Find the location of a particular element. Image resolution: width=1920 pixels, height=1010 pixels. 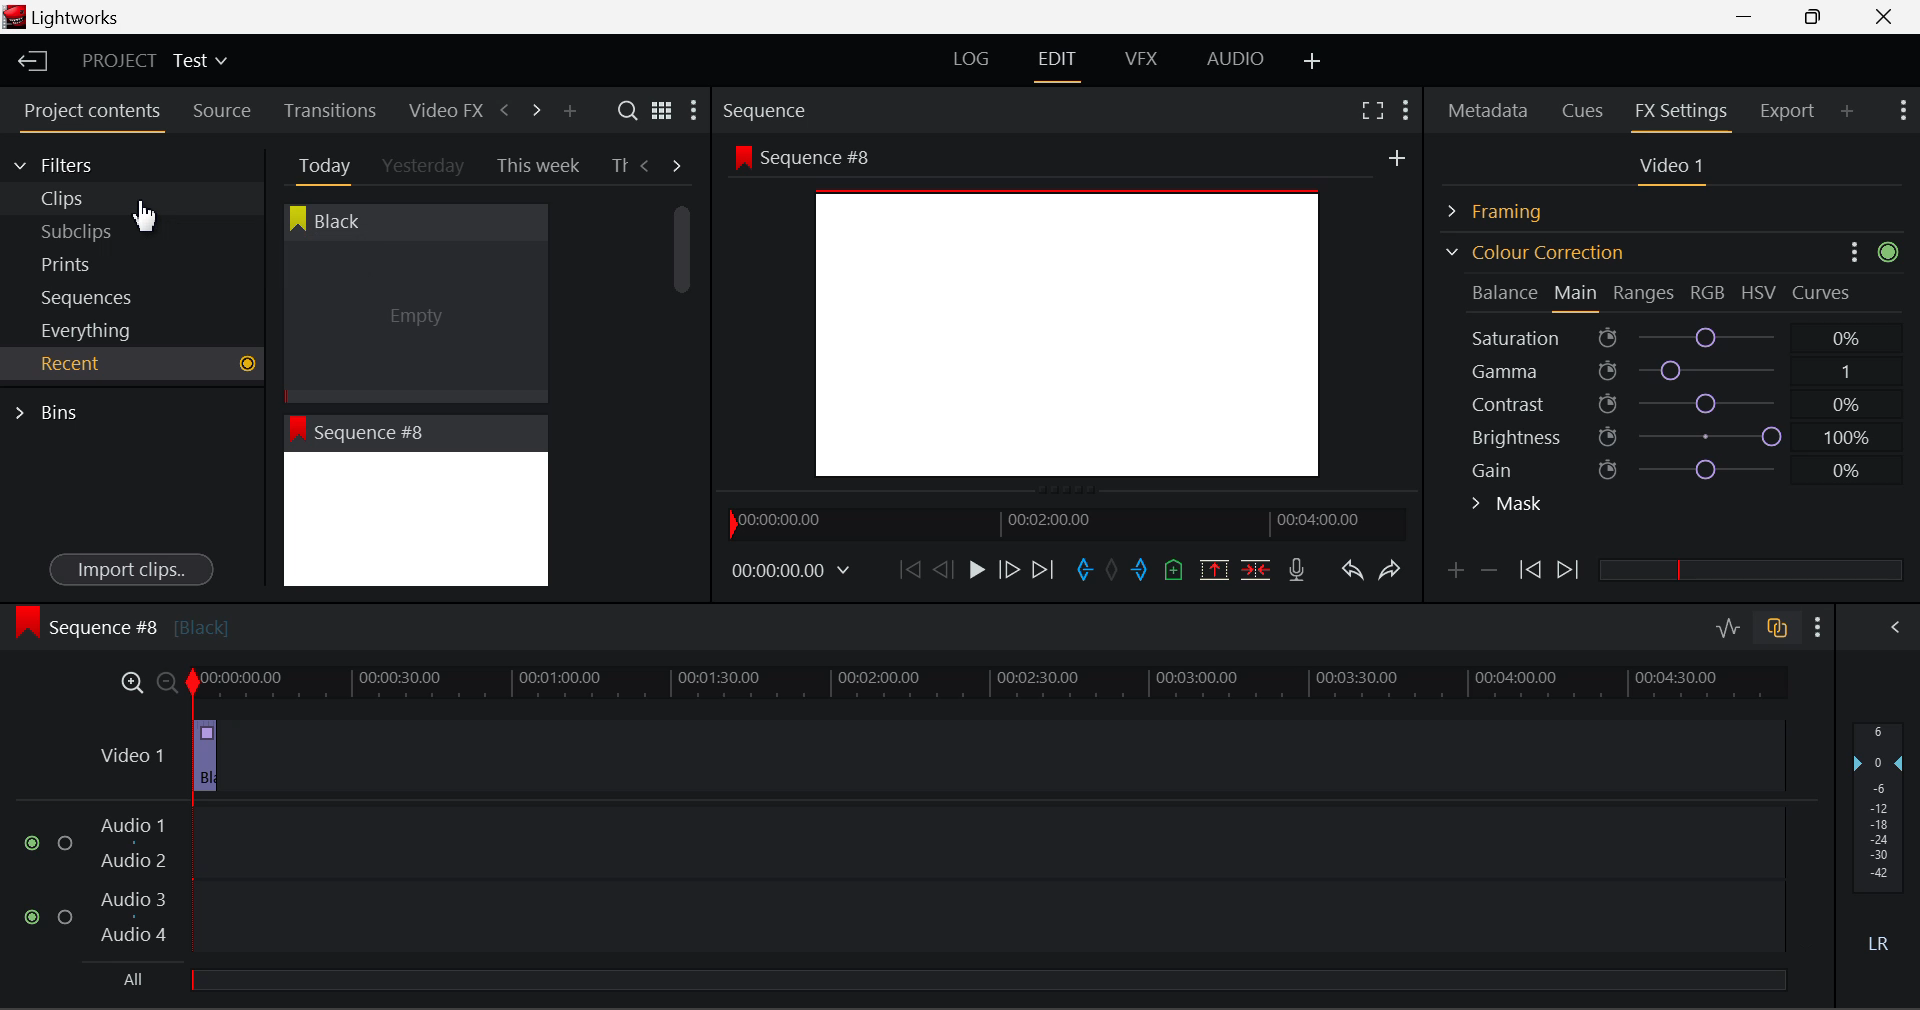

Mark Out is located at coordinates (1142, 571).